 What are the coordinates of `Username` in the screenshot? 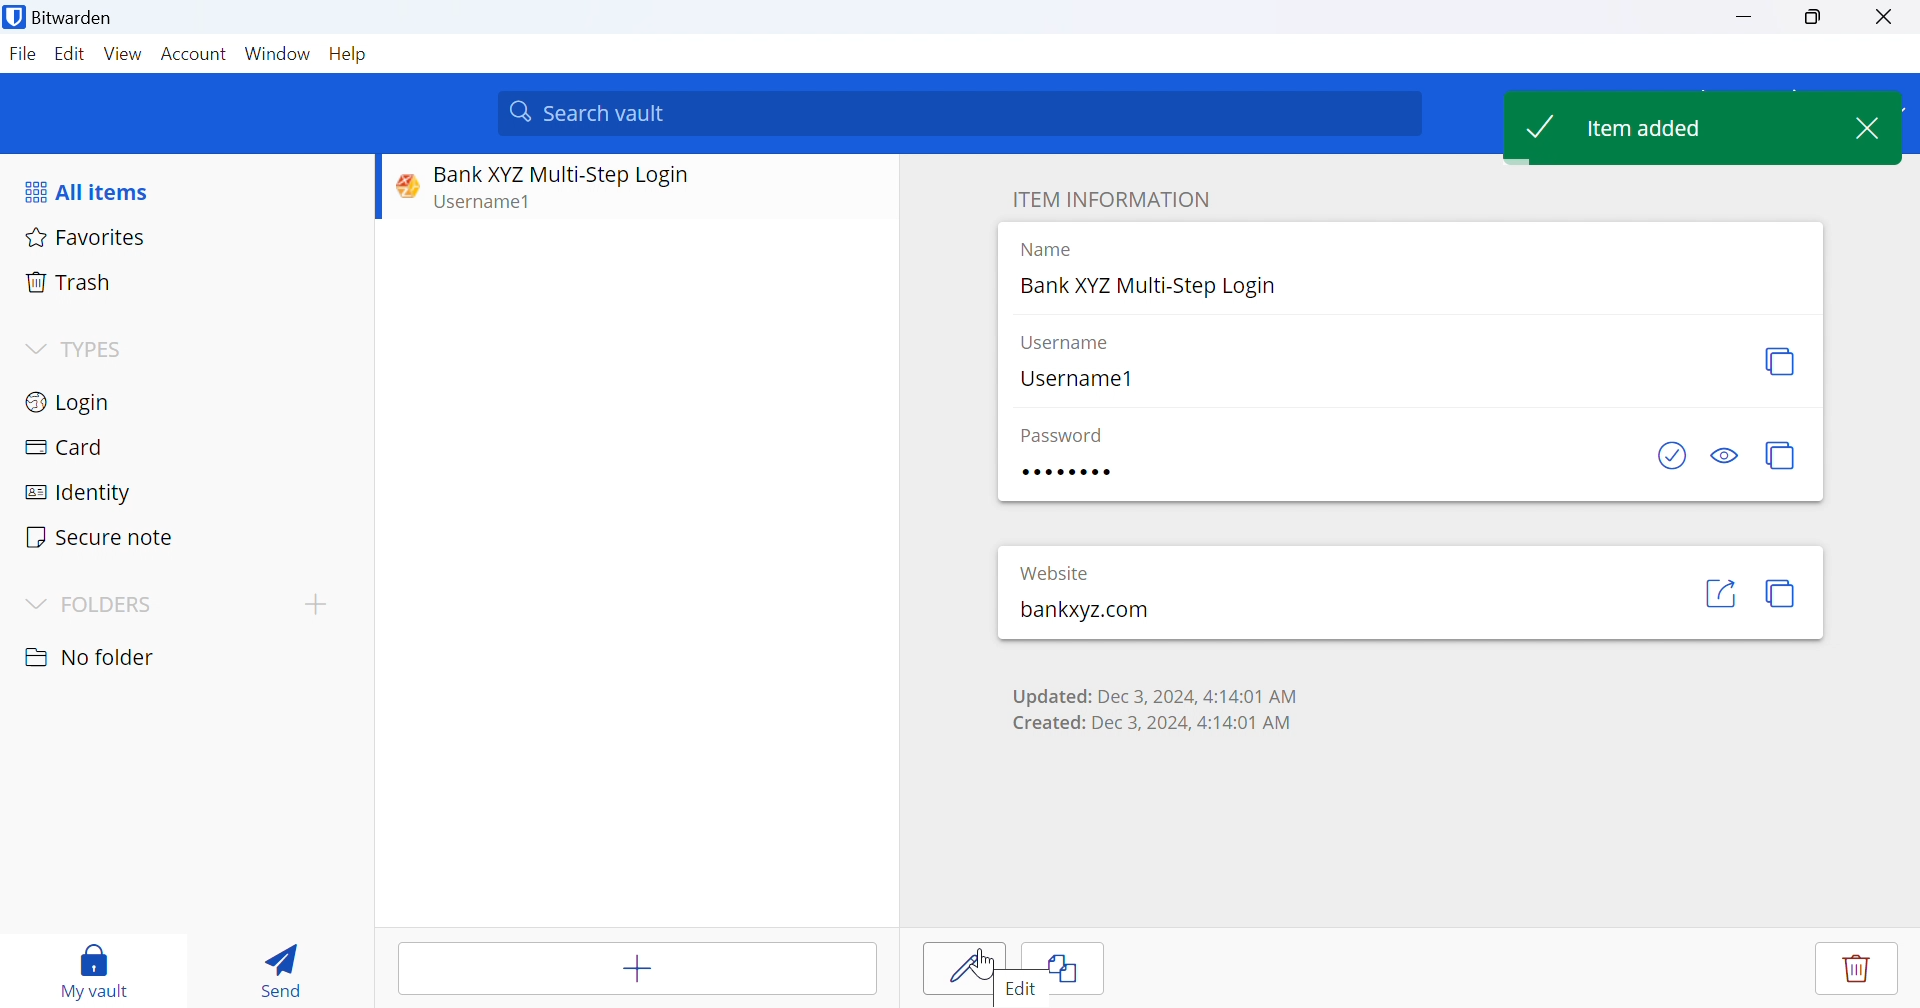 It's located at (1073, 342).